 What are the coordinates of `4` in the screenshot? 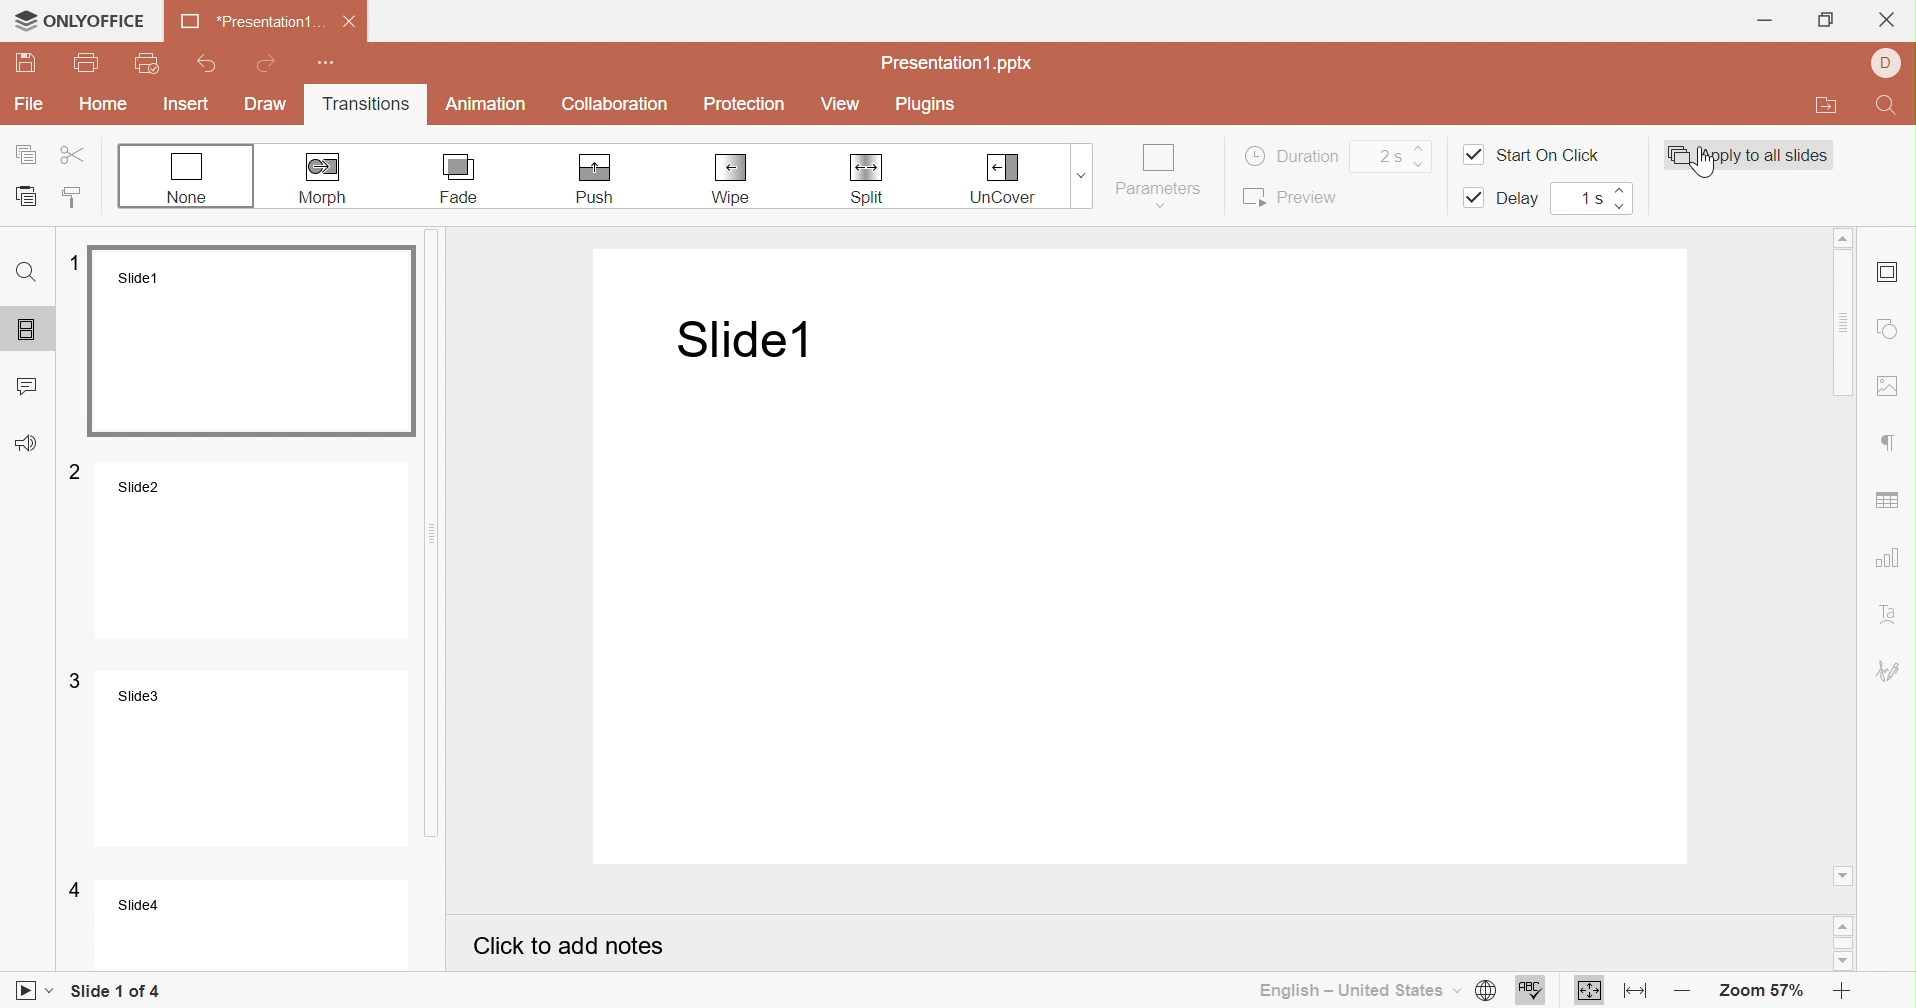 It's located at (78, 891).